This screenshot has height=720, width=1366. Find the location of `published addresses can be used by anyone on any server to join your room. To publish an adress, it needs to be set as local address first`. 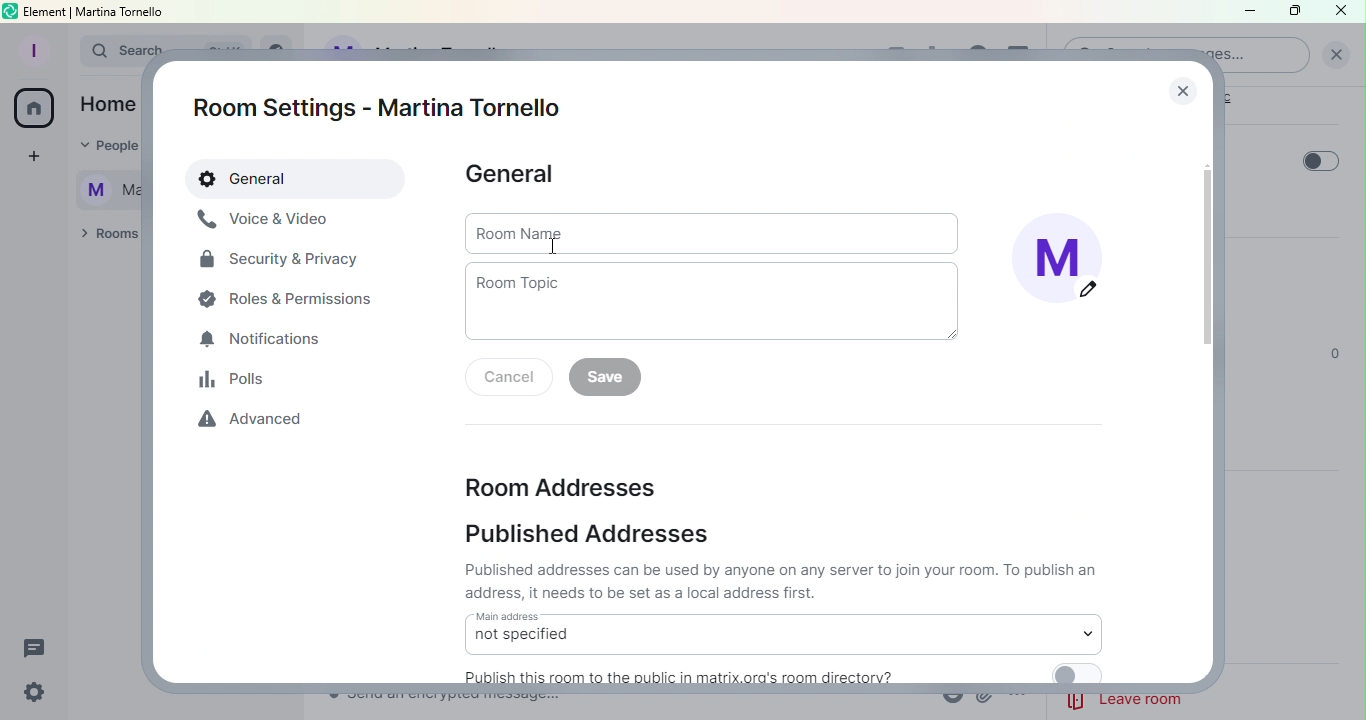

published addresses can be used by anyone on any server to join your room. To publish an adress, it needs to be set as local address first is located at coordinates (784, 581).